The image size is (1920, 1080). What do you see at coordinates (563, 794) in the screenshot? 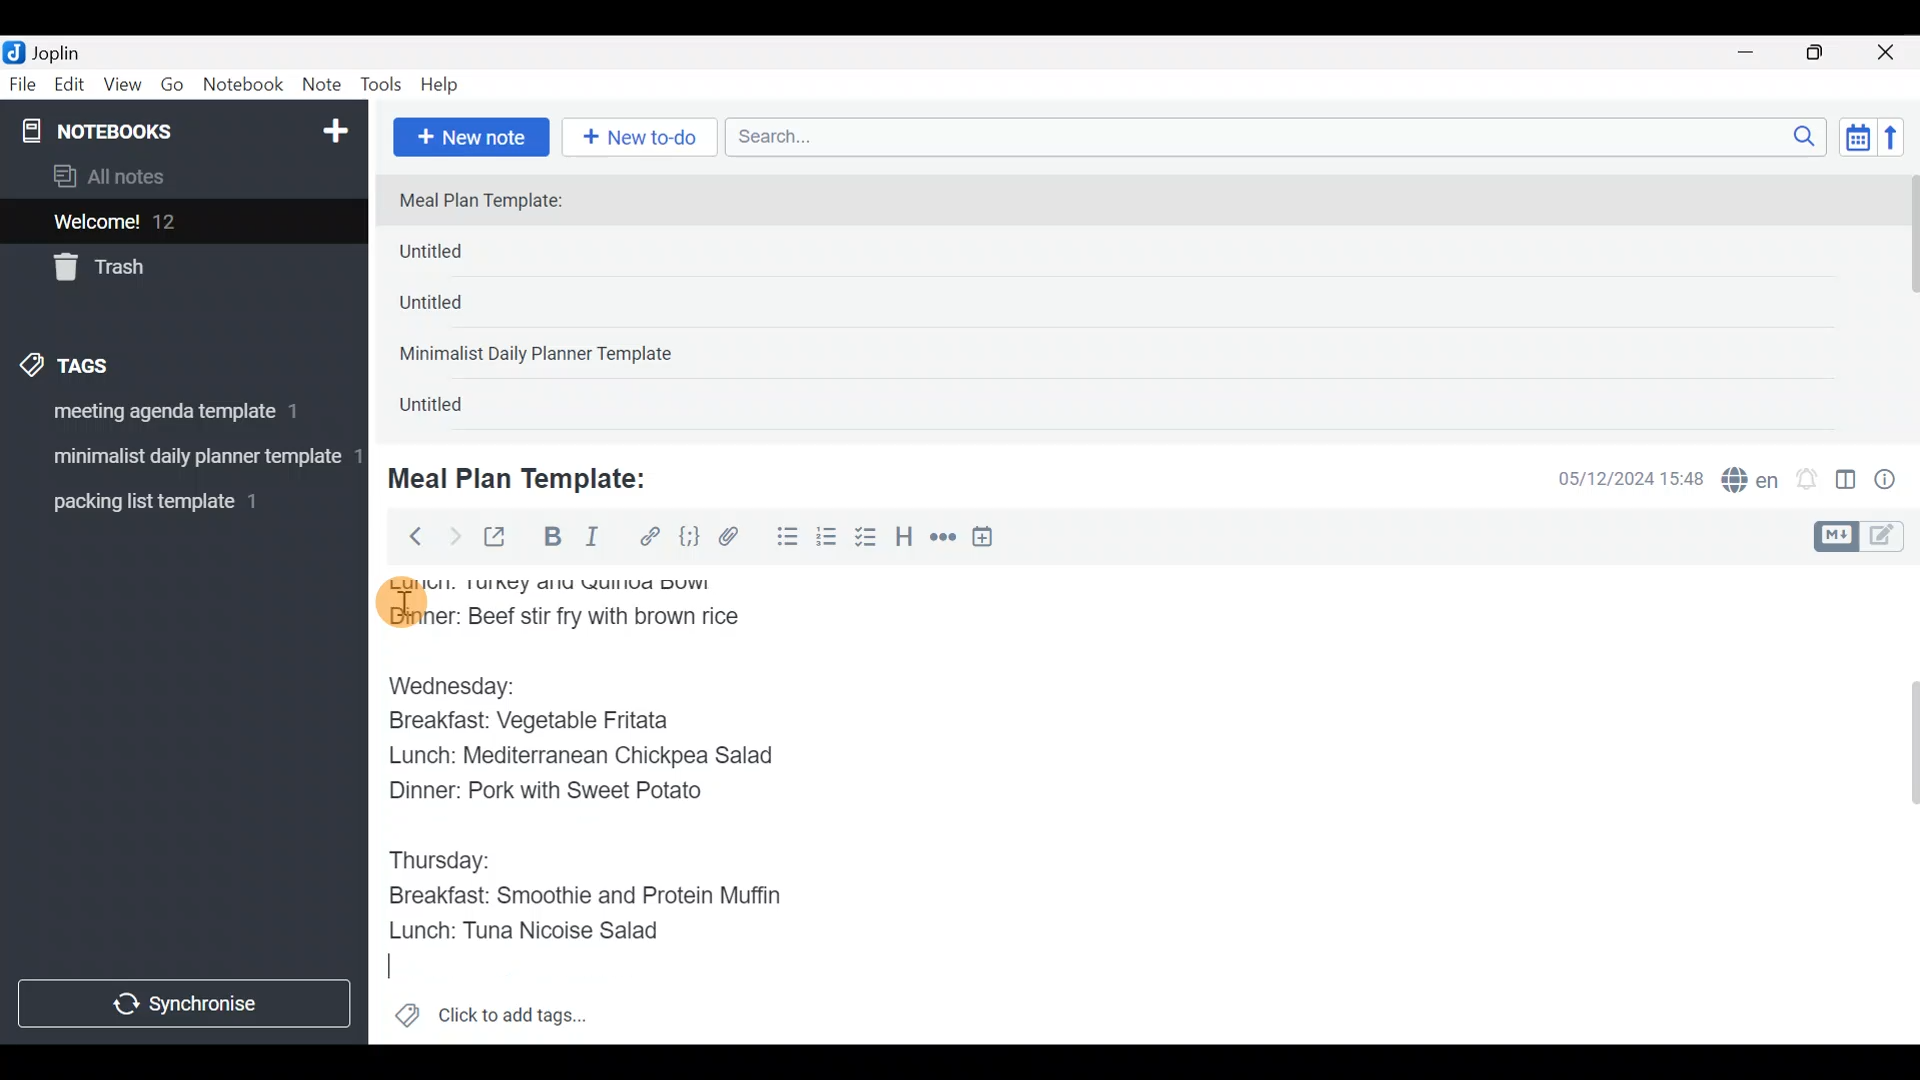
I see `Dinner: Pork with Sweet Potato` at bounding box center [563, 794].